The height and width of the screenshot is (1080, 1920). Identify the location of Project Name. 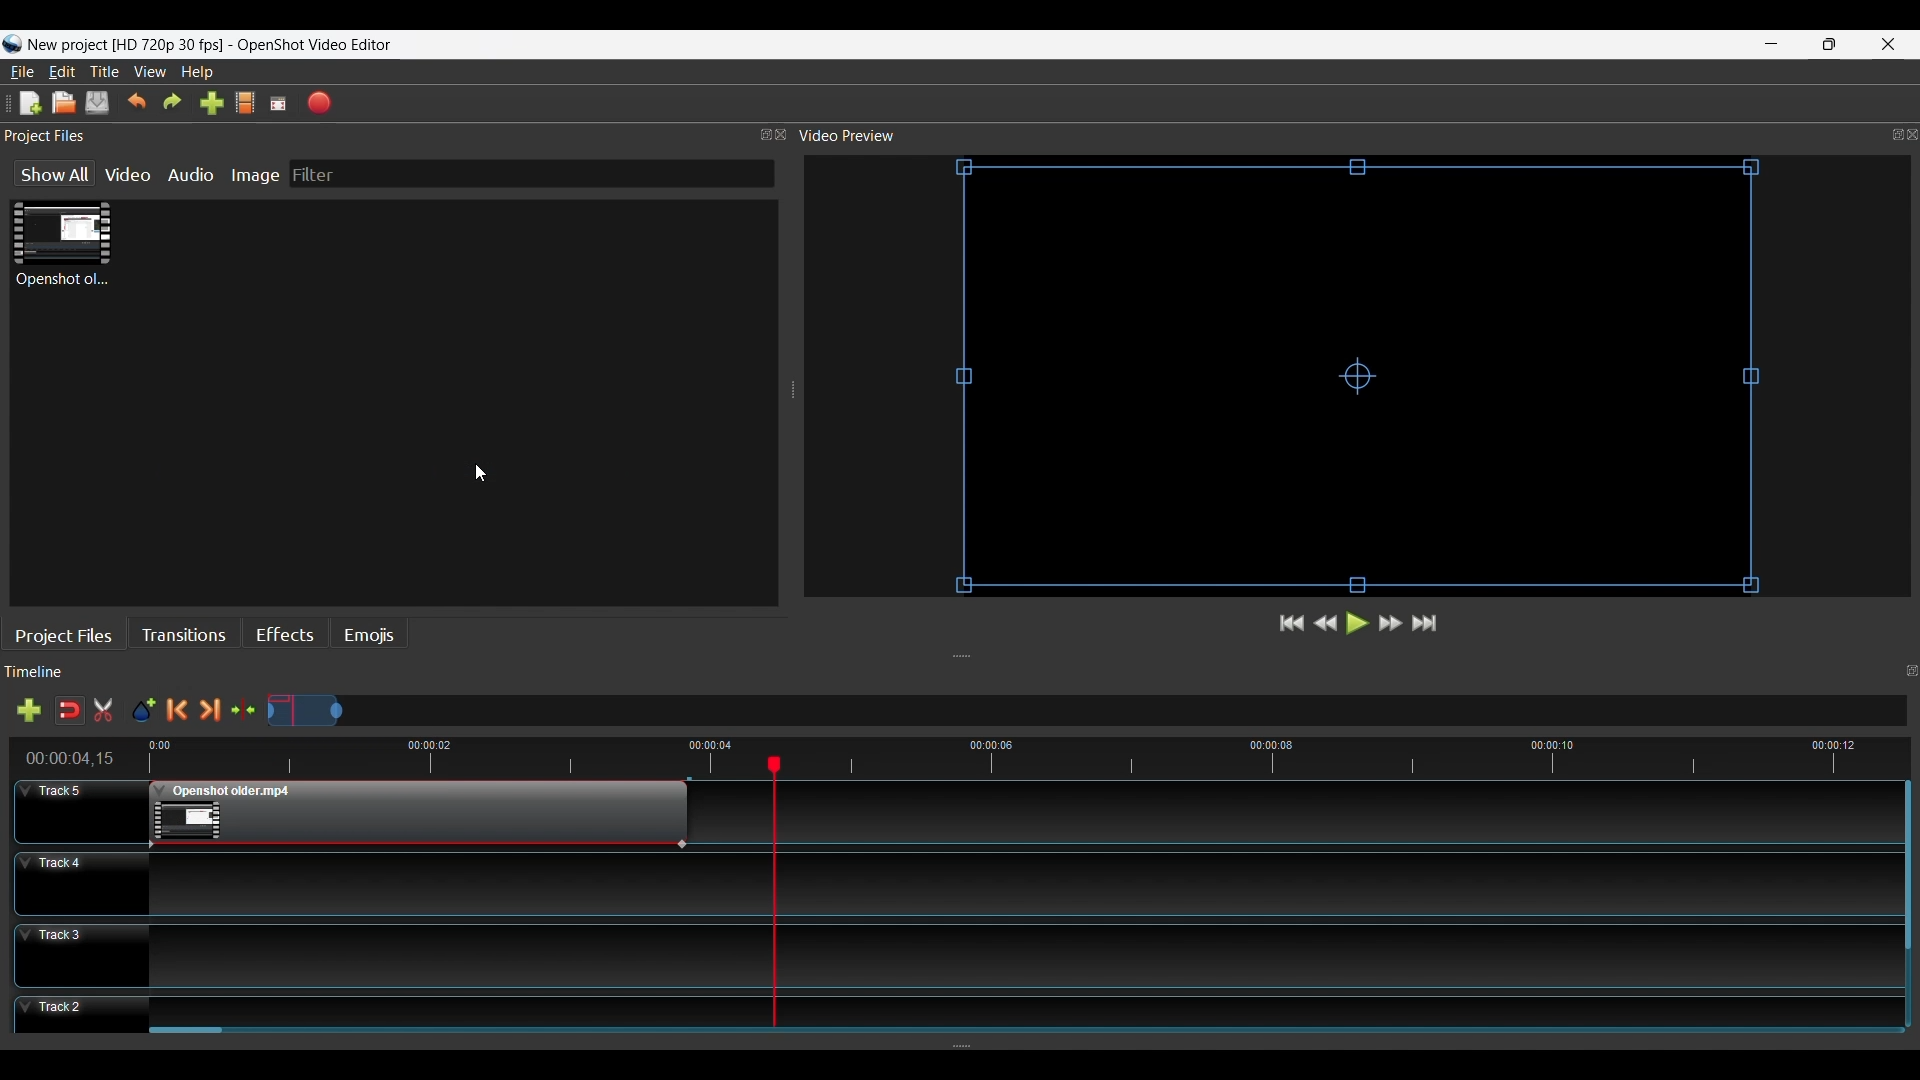
(125, 46).